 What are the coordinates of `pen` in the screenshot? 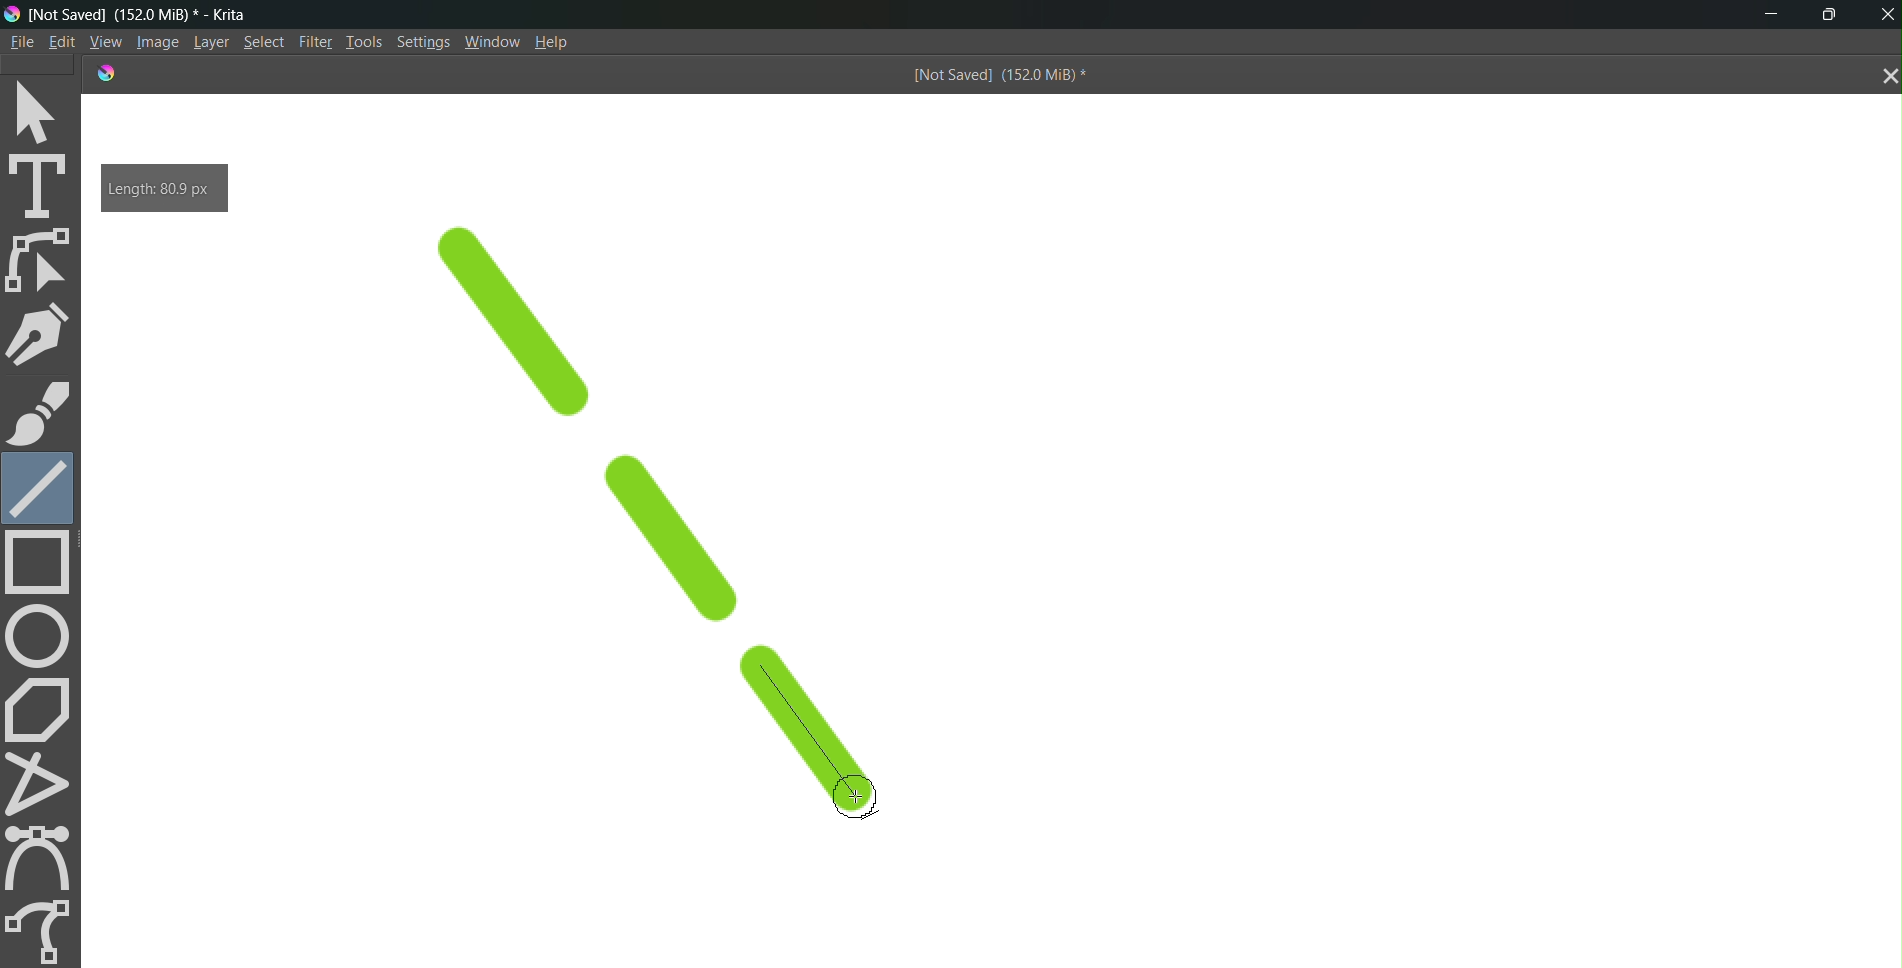 It's located at (43, 334).